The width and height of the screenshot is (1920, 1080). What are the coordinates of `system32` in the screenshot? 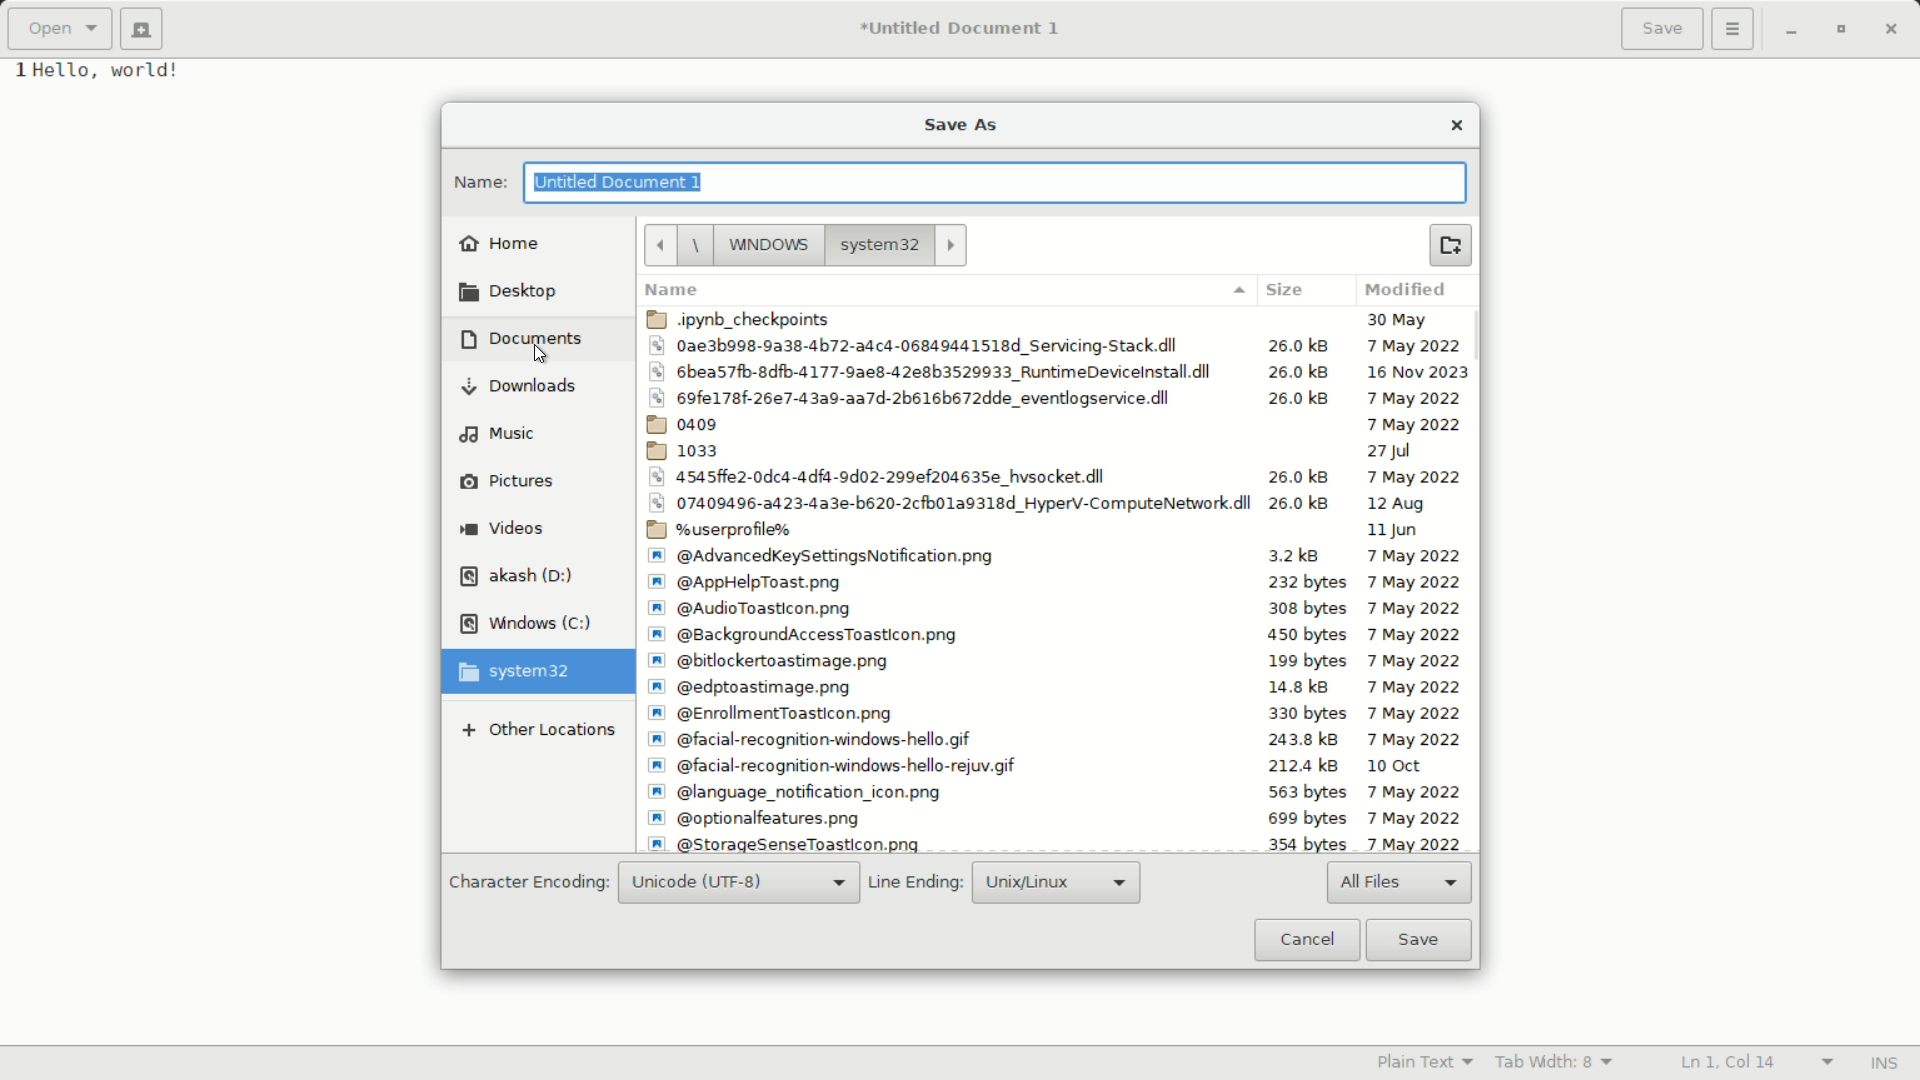 It's located at (519, 672).